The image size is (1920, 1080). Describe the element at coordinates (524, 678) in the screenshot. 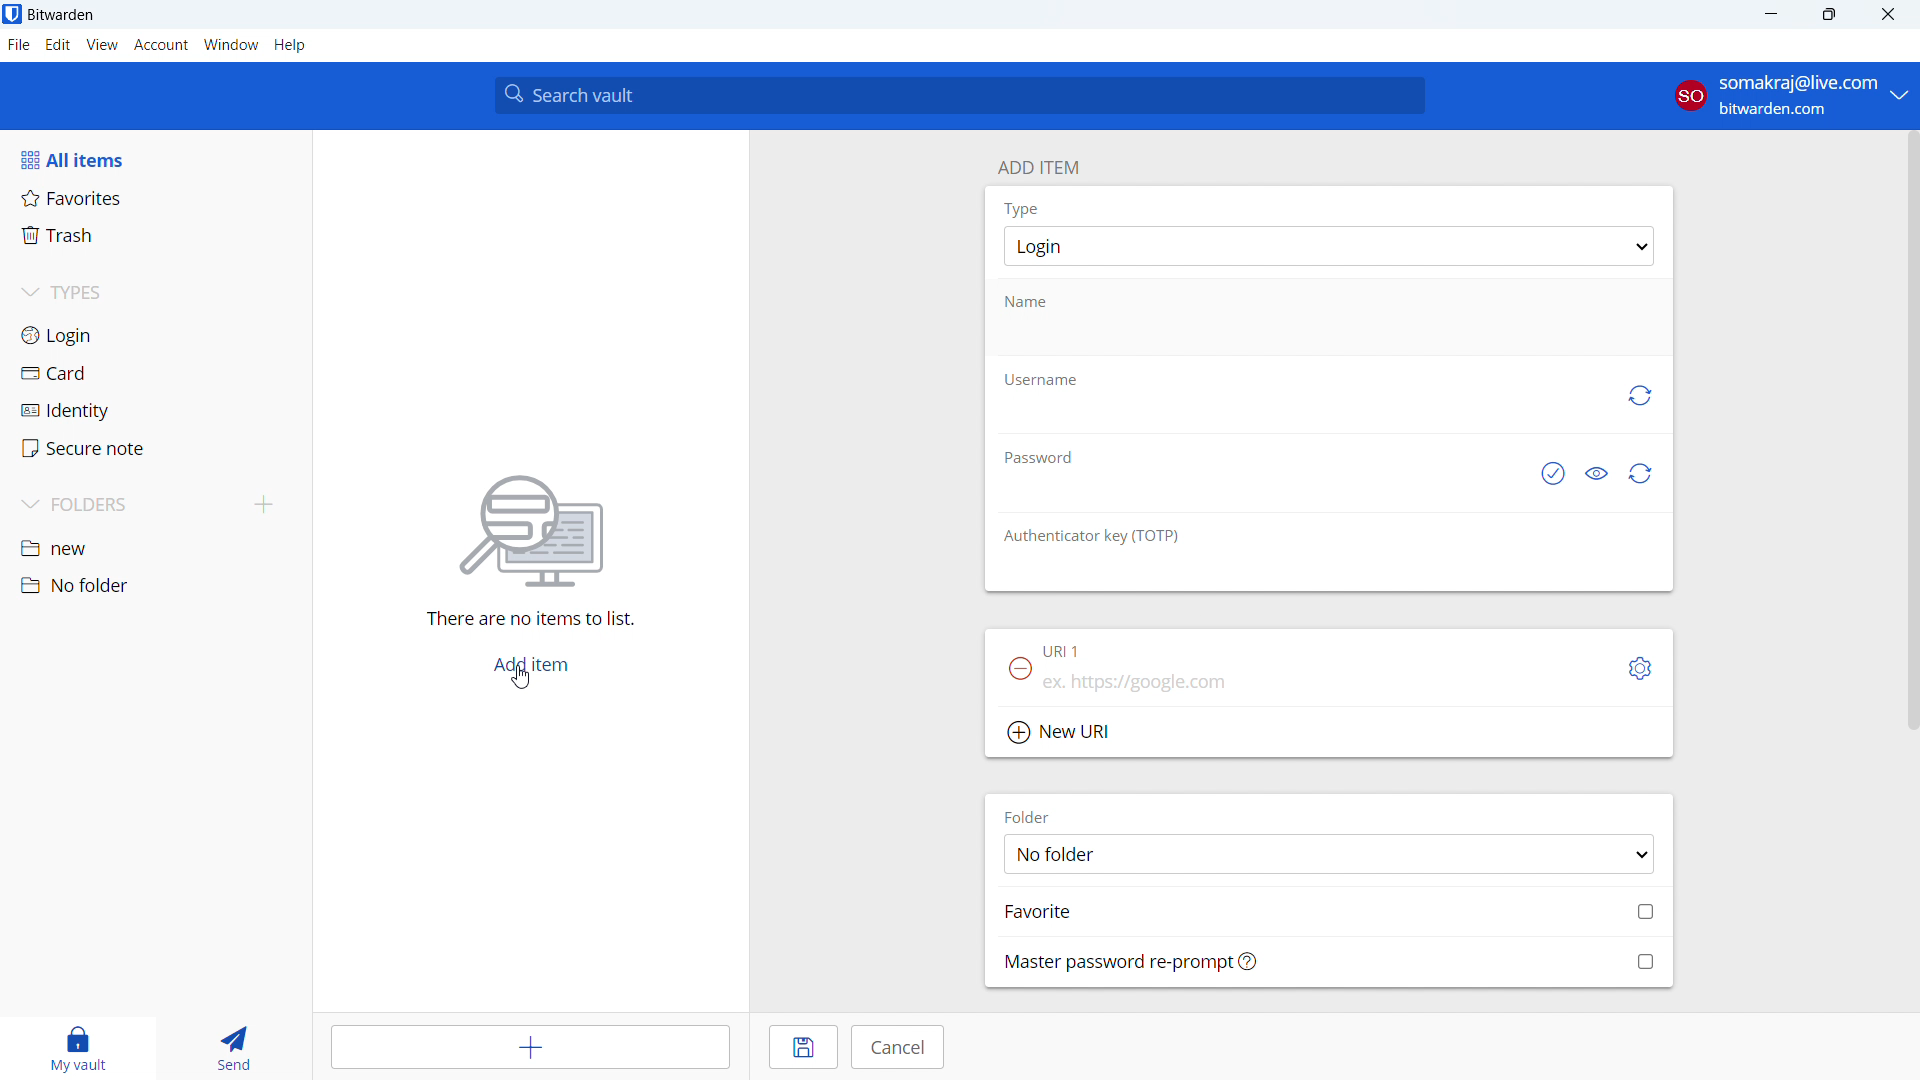

I see `cursor` at that location.